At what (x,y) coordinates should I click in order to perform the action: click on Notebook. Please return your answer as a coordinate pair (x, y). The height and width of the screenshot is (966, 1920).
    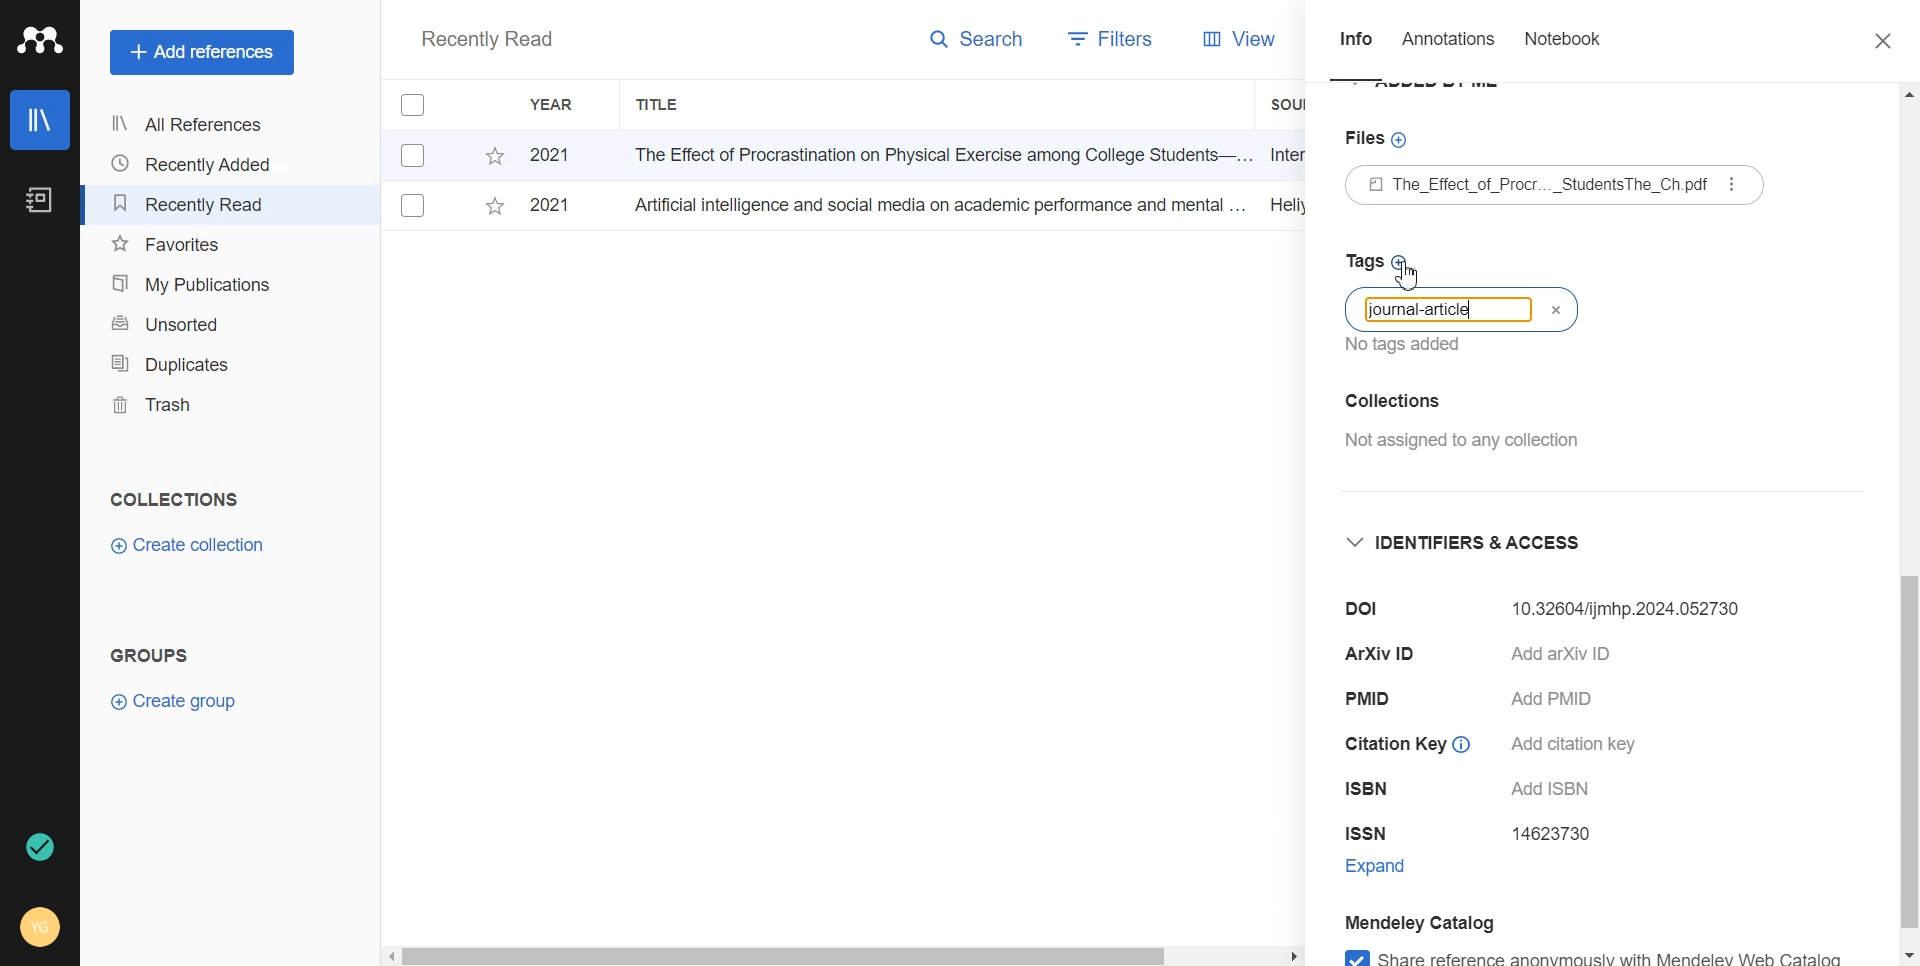
    Looking at the image, I should click on (37, 201).